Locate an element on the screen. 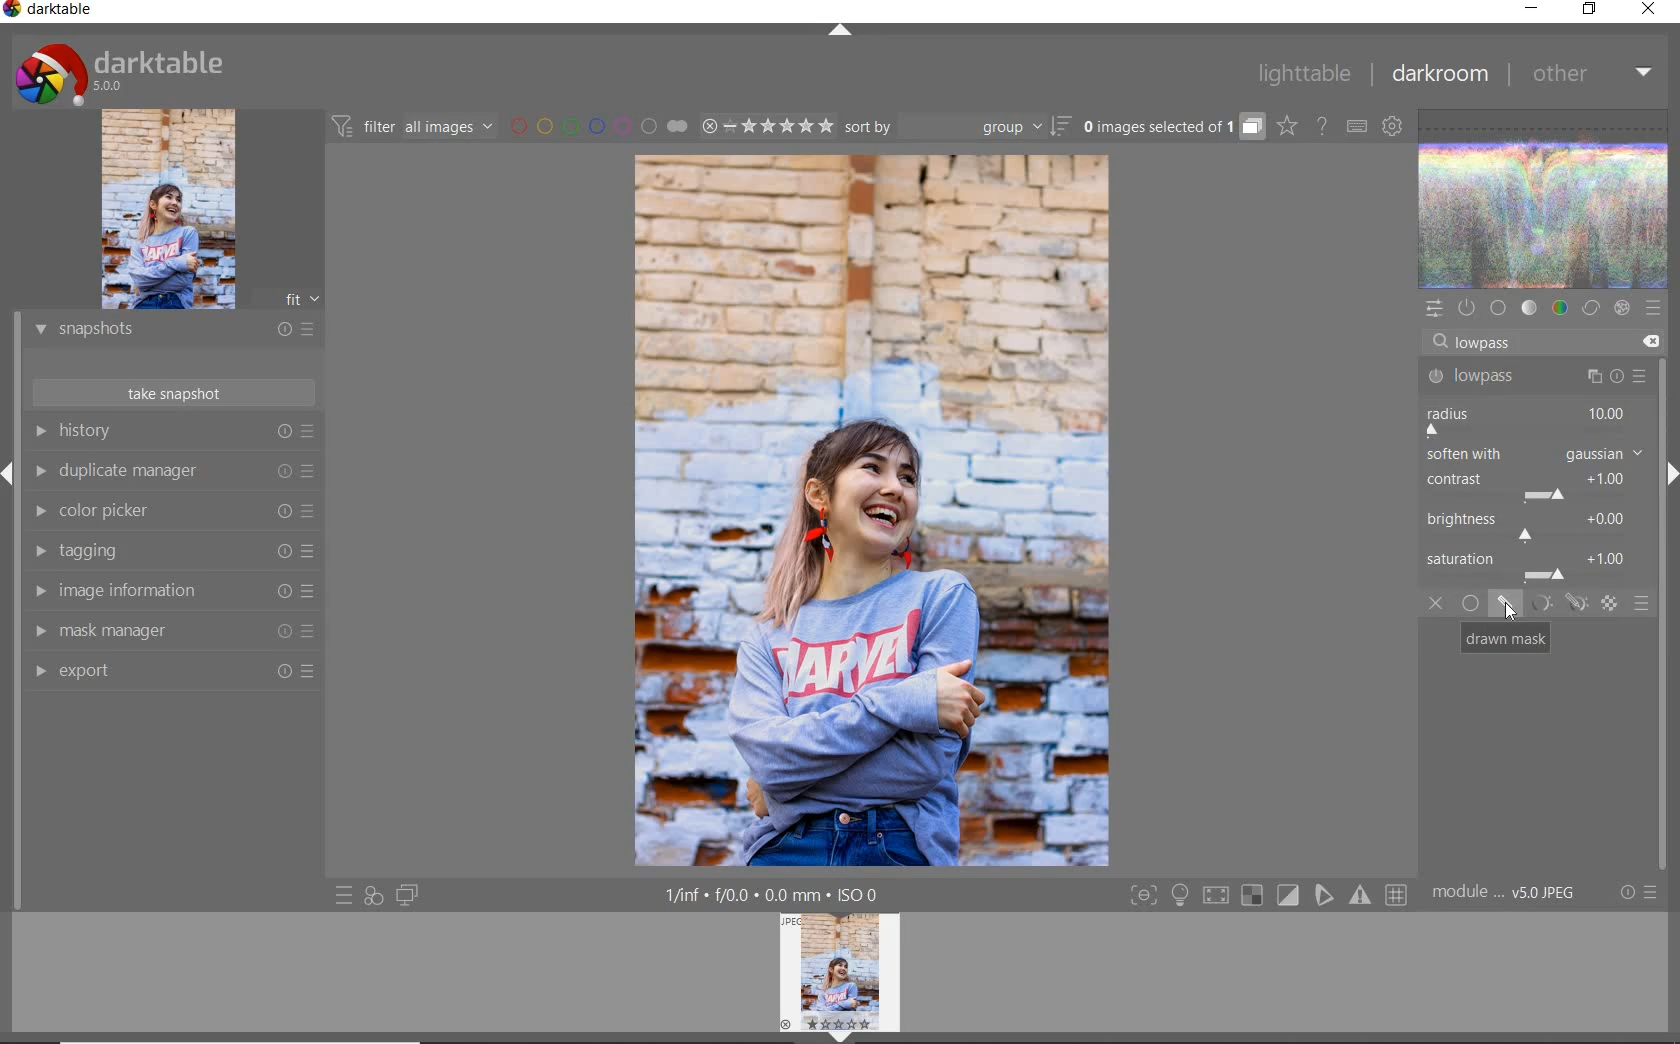 Image resolution: width=1680 pixels, height=1044 pixels. range ratings for selected images is located at coordinates (767, 125).